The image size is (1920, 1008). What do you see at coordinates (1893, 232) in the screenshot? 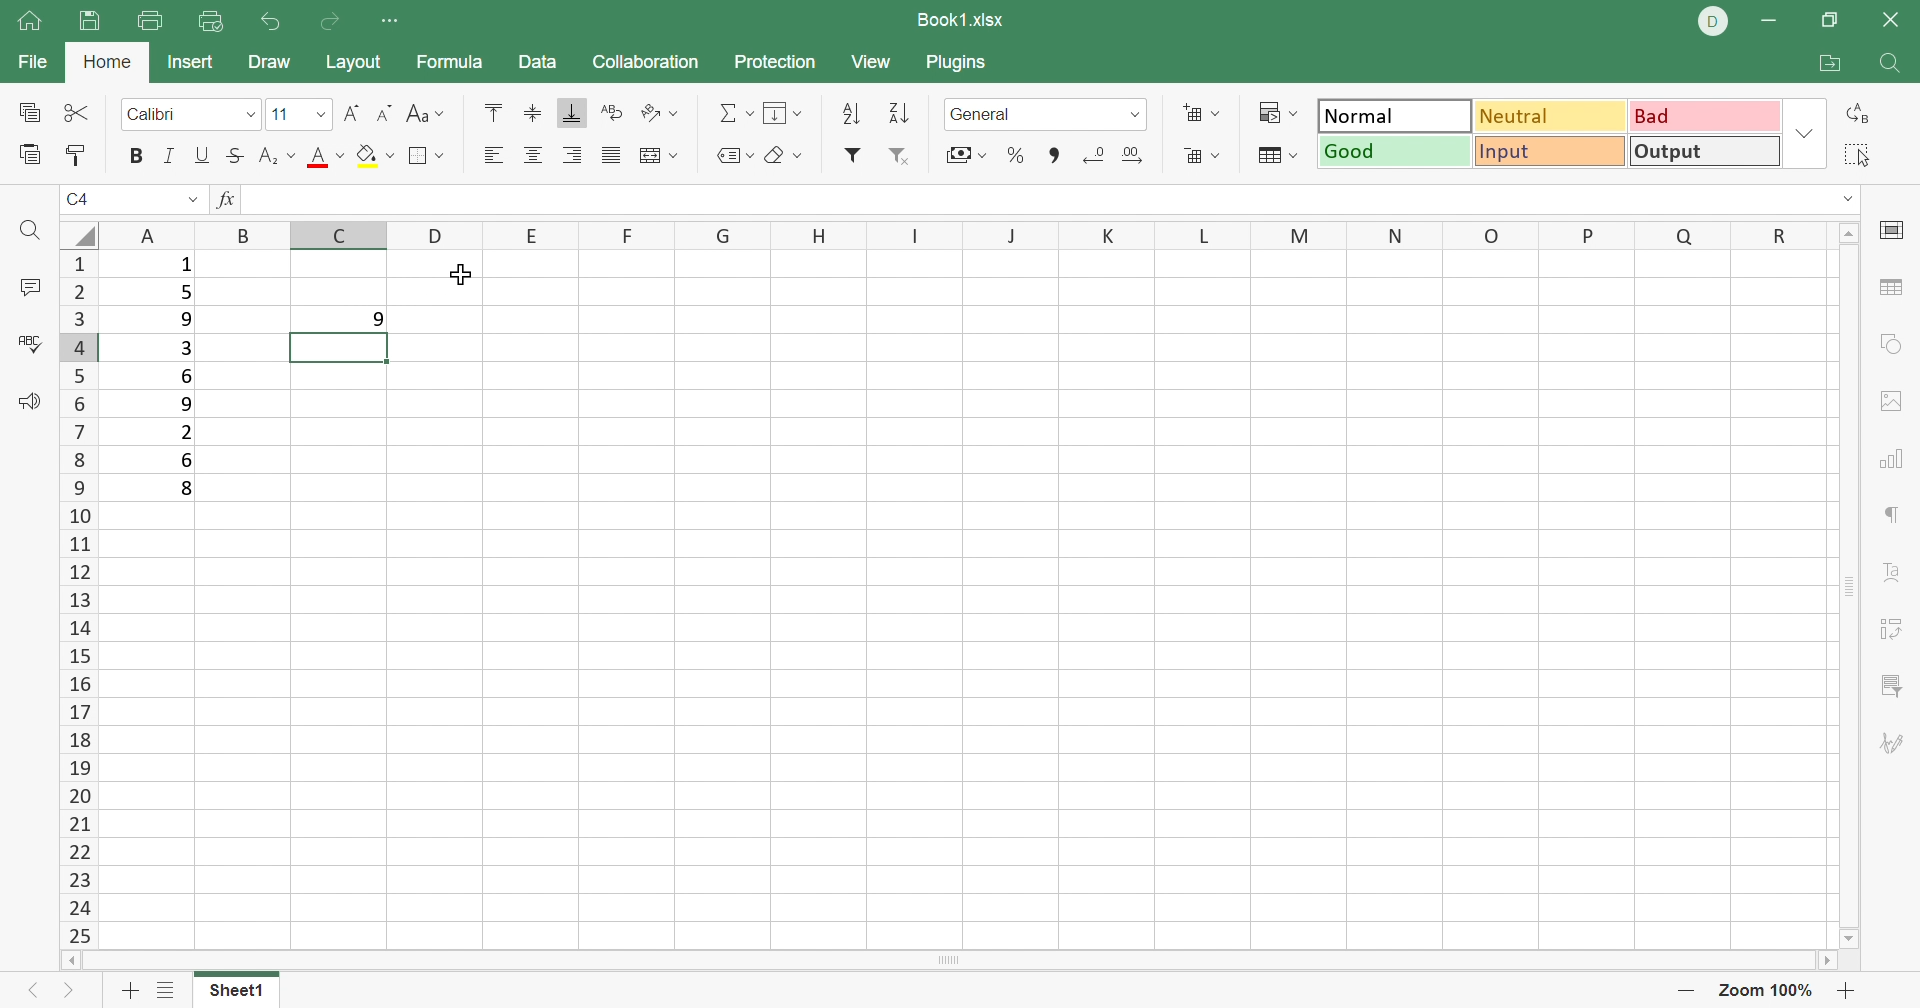
I see `cell settings` at bounding box center [1893, 232].